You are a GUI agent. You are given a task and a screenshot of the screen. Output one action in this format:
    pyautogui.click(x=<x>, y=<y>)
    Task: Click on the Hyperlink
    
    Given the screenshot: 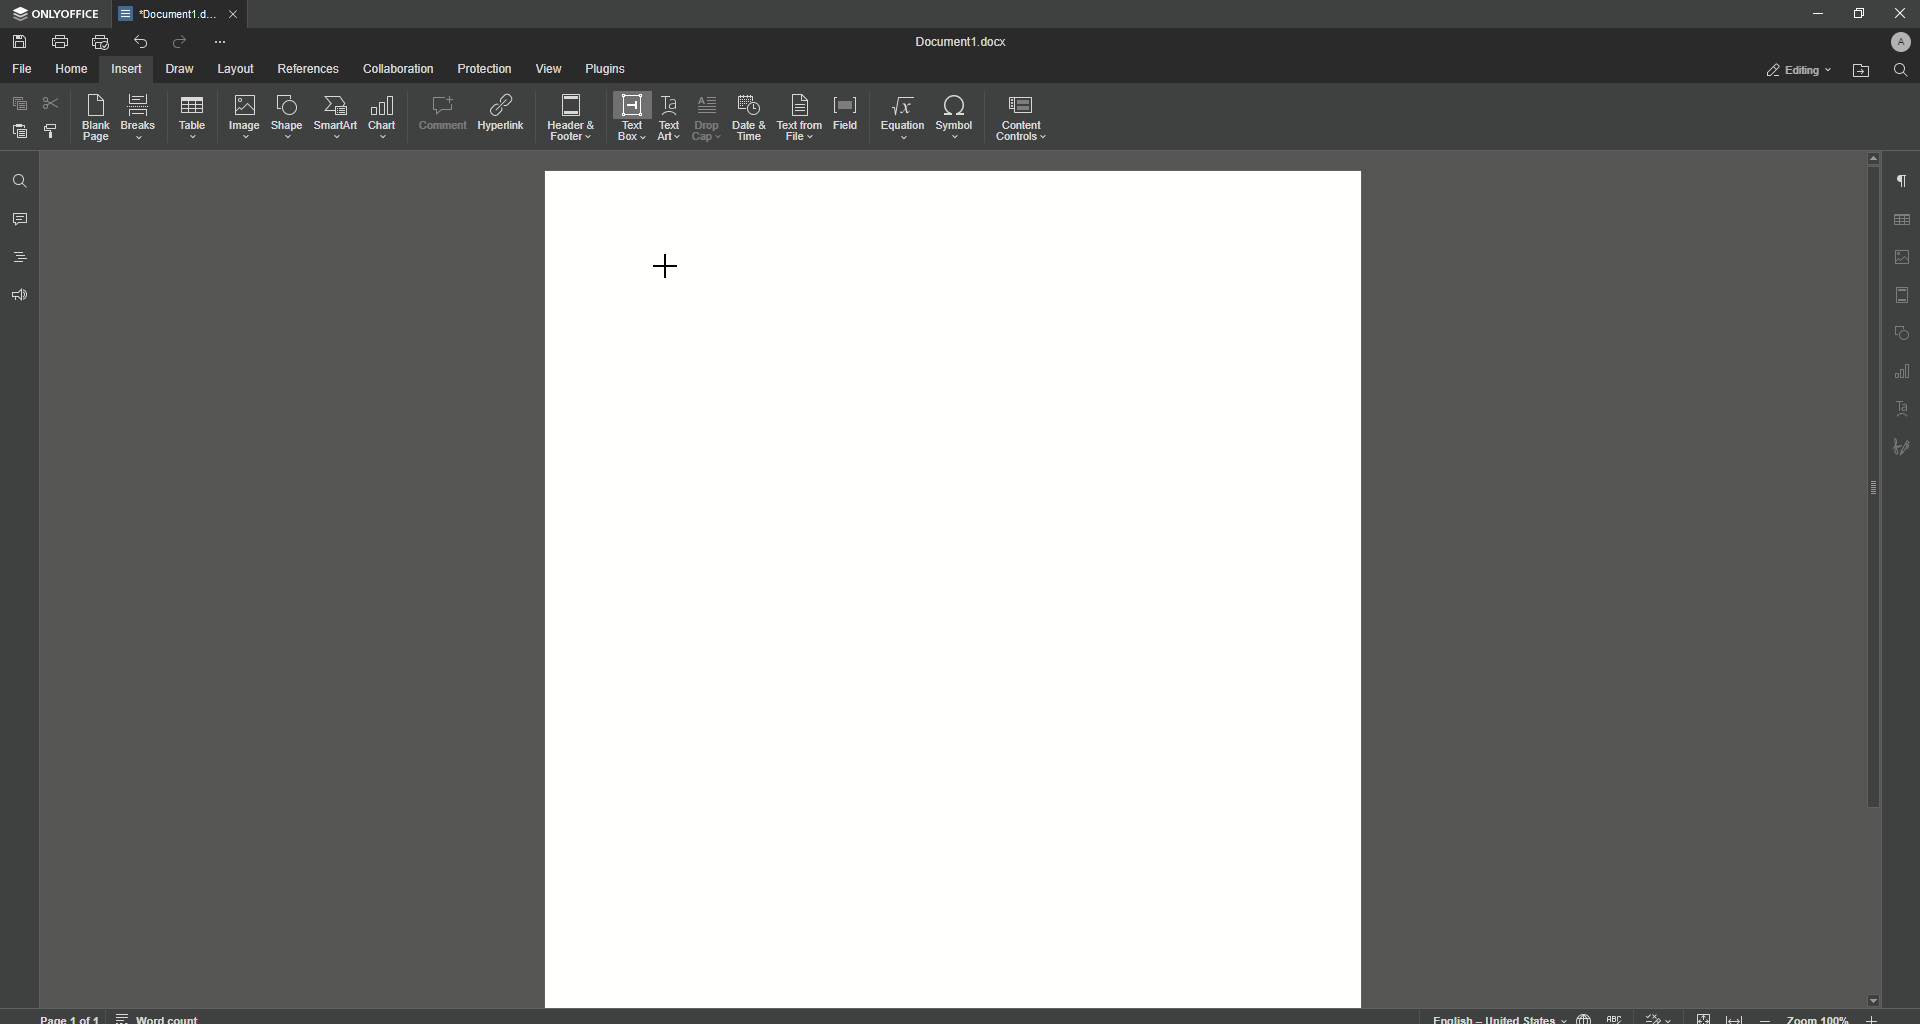 What is the action you would take?
    pyautogui.click(x=503, y=113)
    